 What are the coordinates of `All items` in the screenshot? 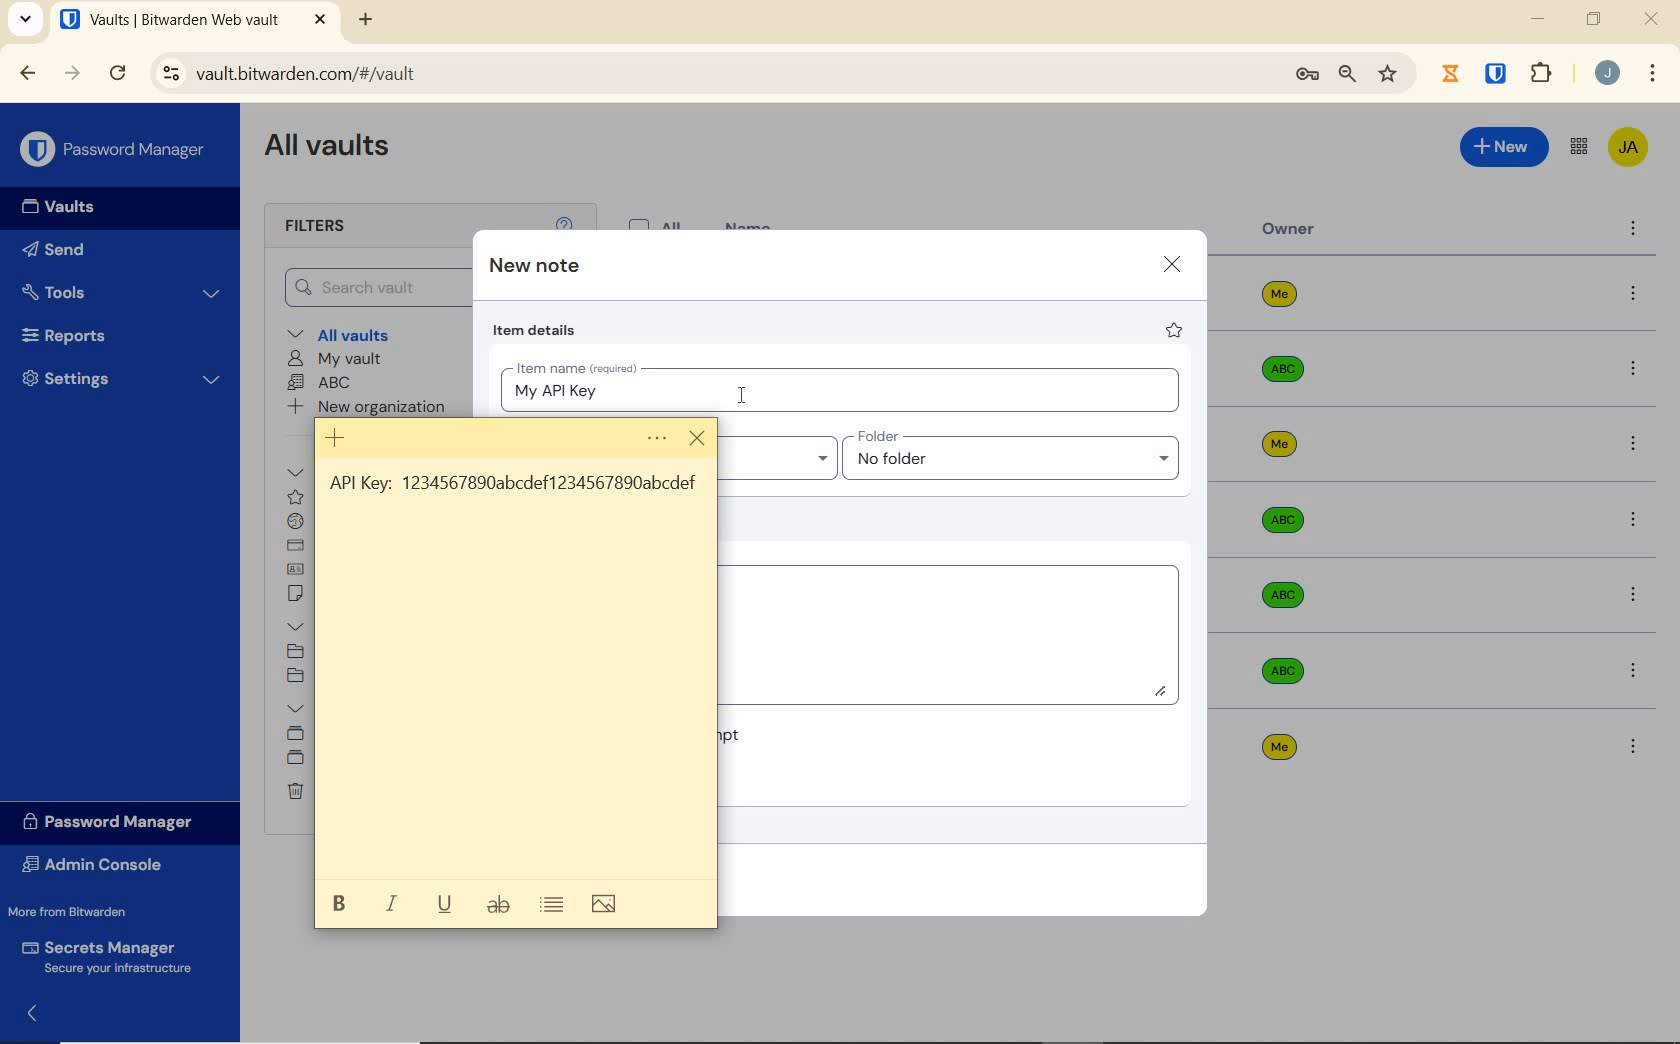 It's located at (298, 474).